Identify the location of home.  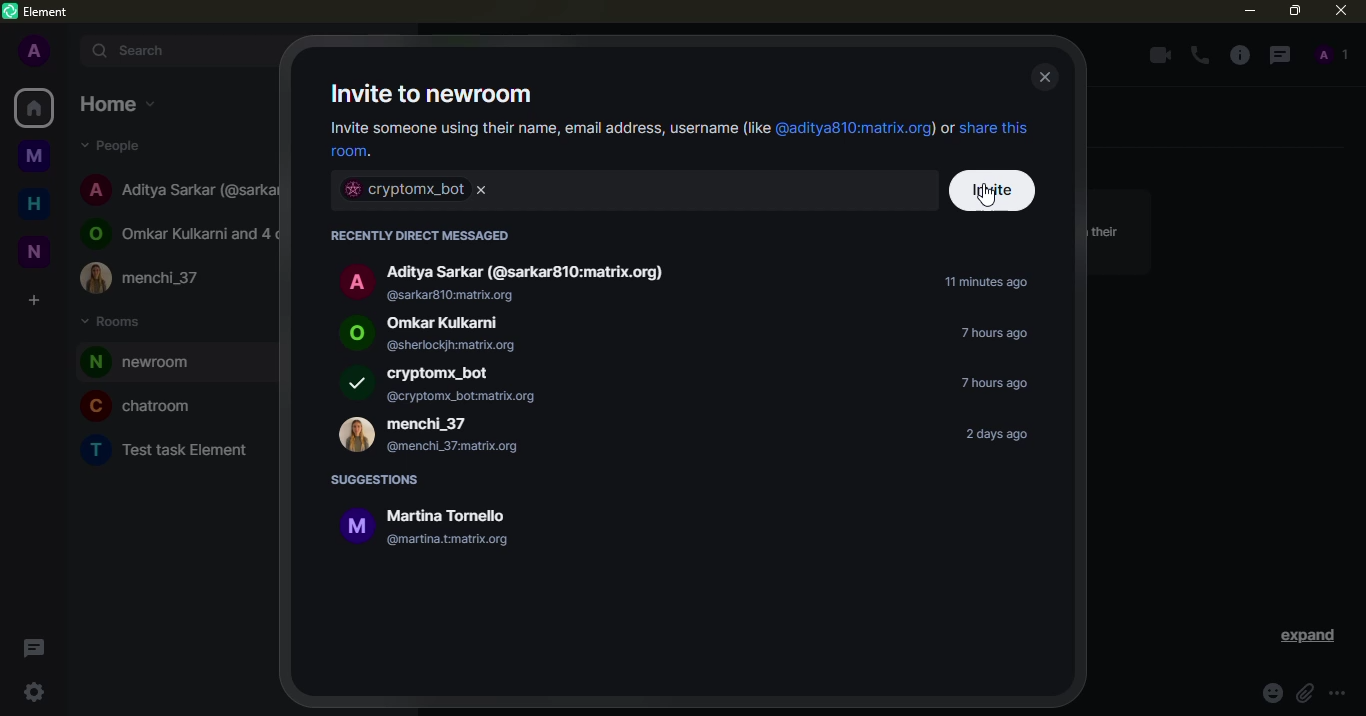
(35, 204).